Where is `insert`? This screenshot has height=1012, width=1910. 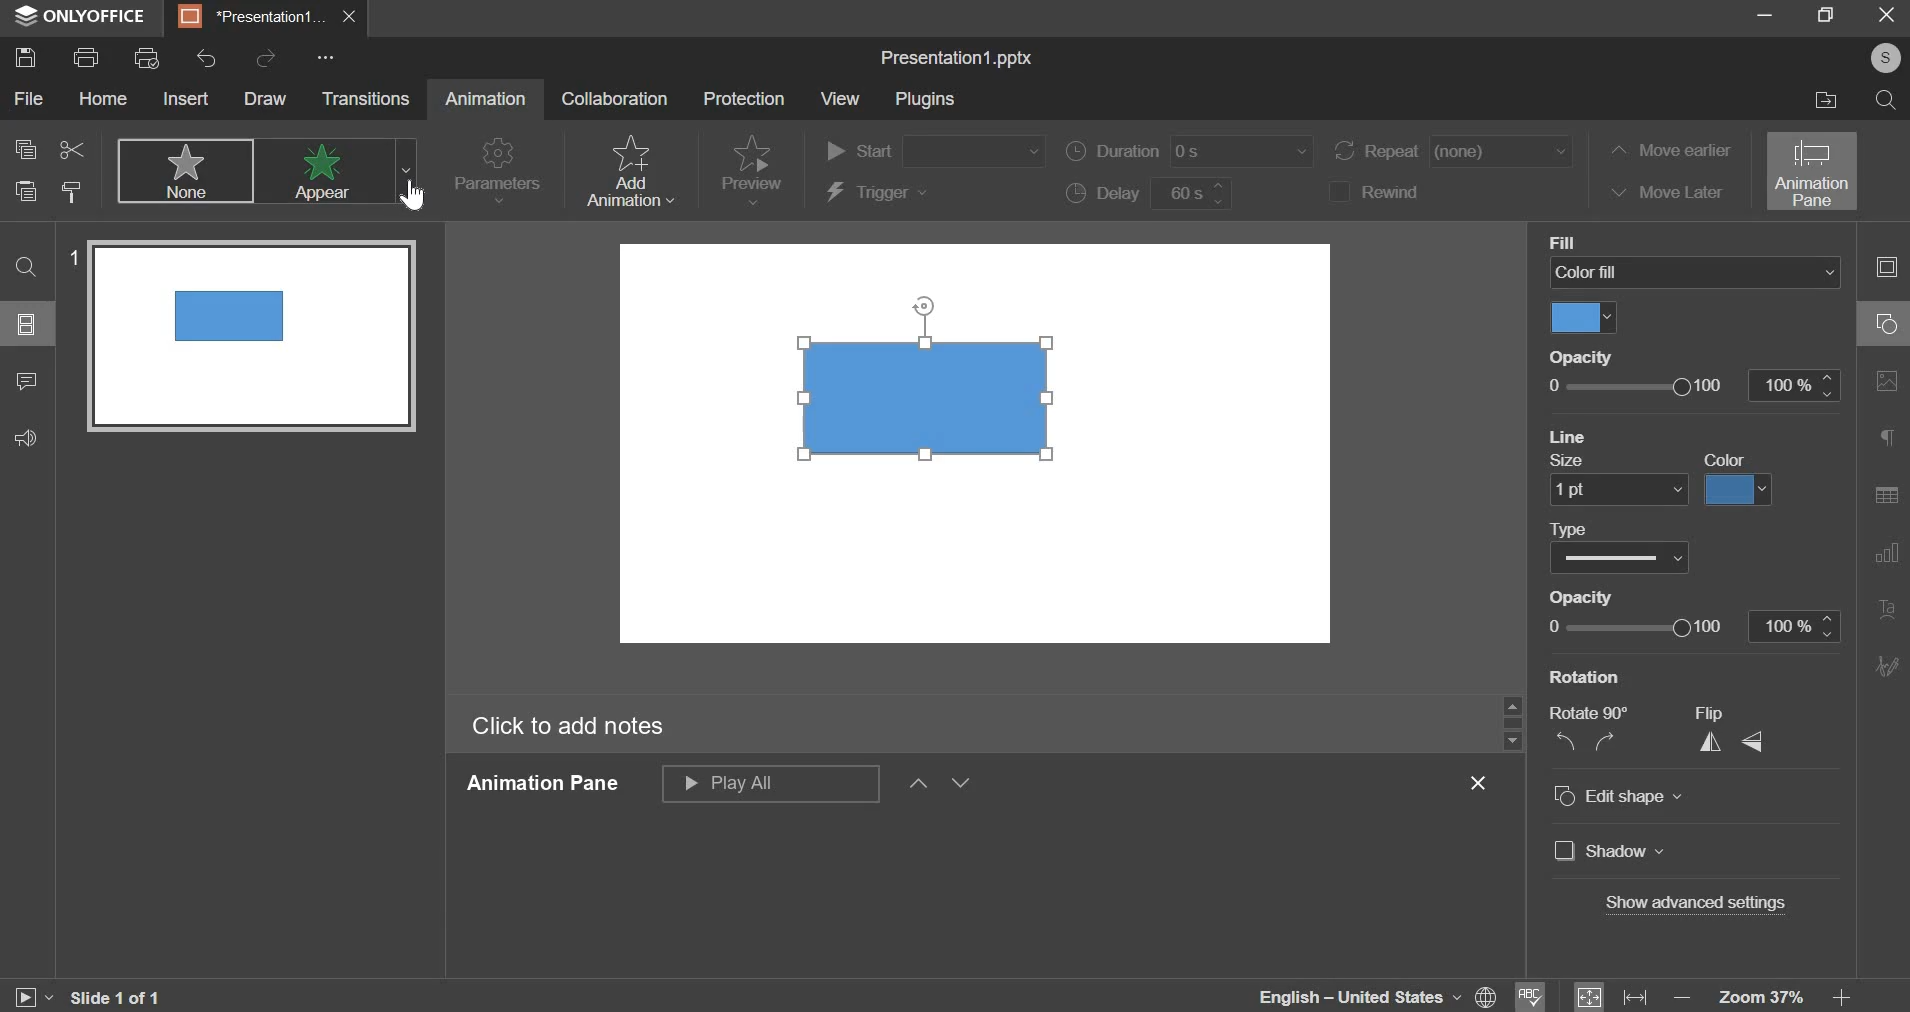
insert is located at coordinates (188, 101).